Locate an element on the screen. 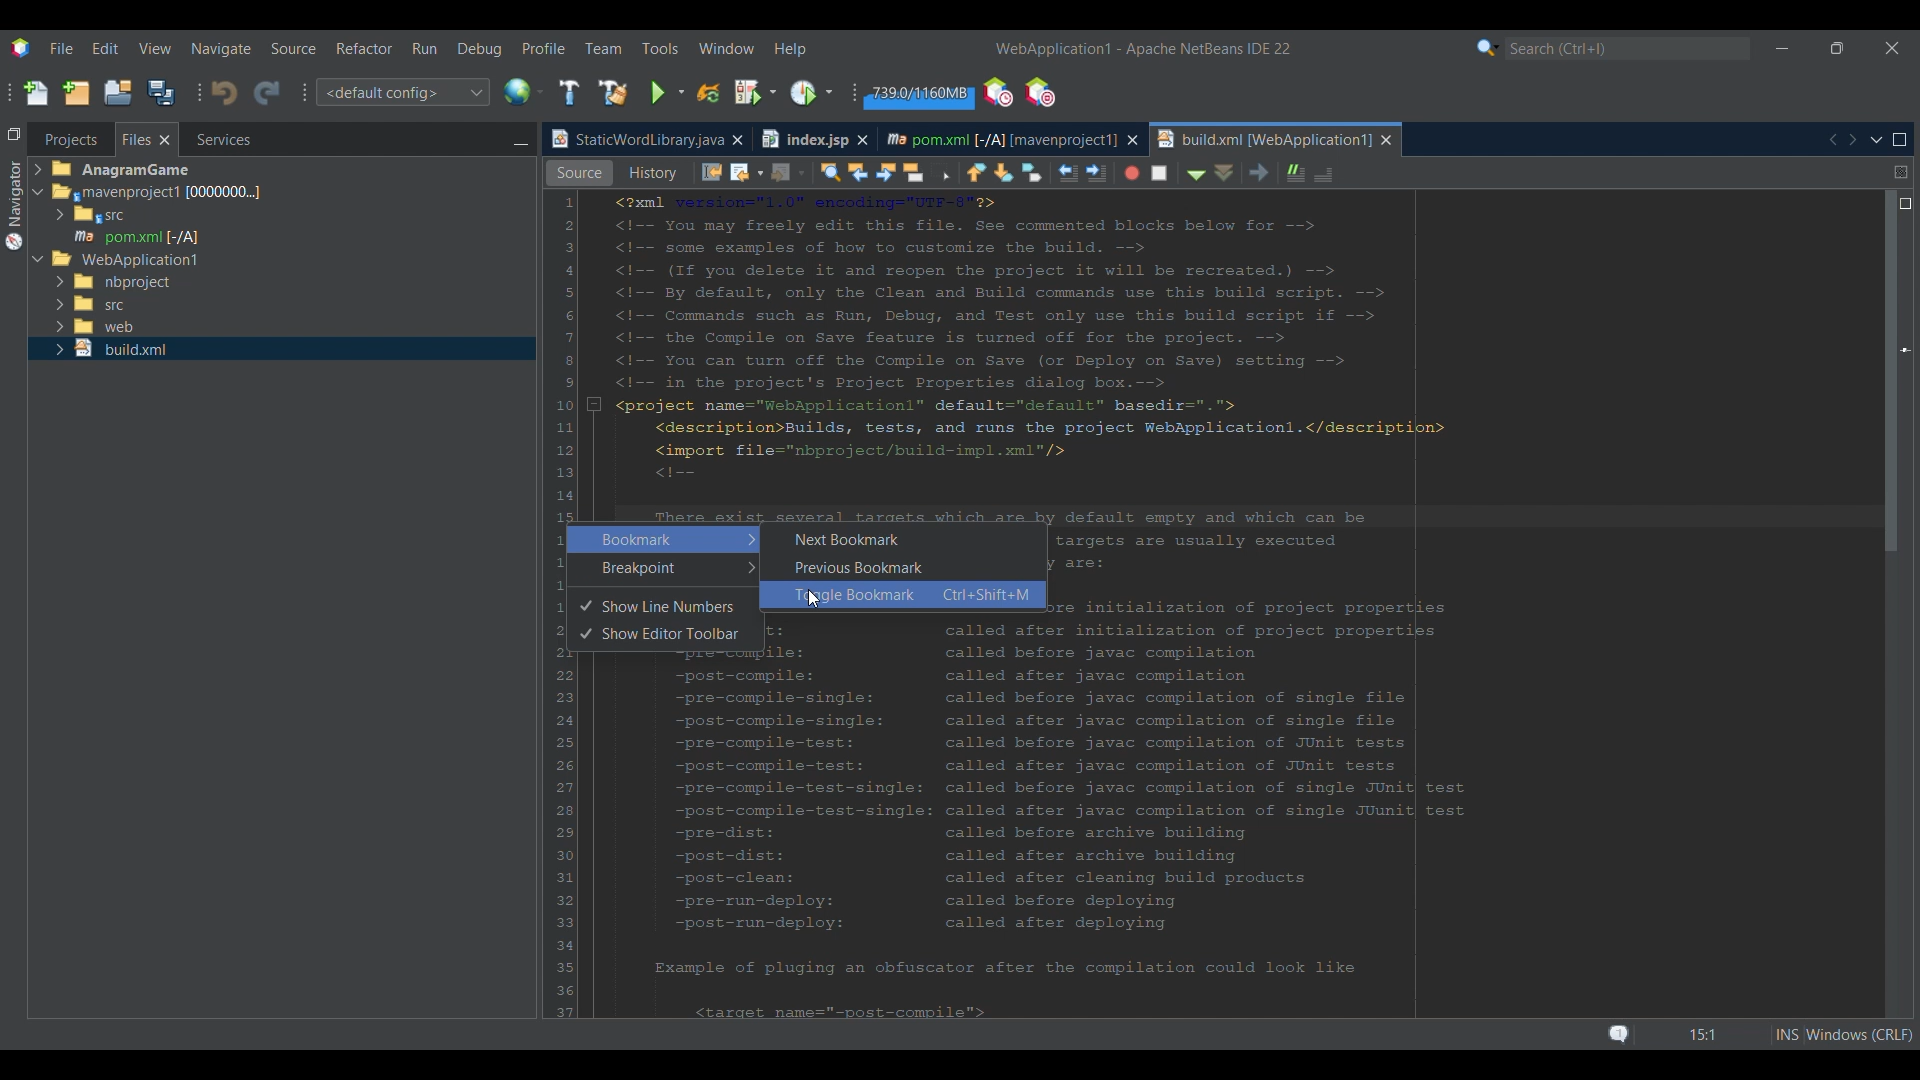 This screenshot has height=1080, width=1920. New project is located at coordinates (76, 92).